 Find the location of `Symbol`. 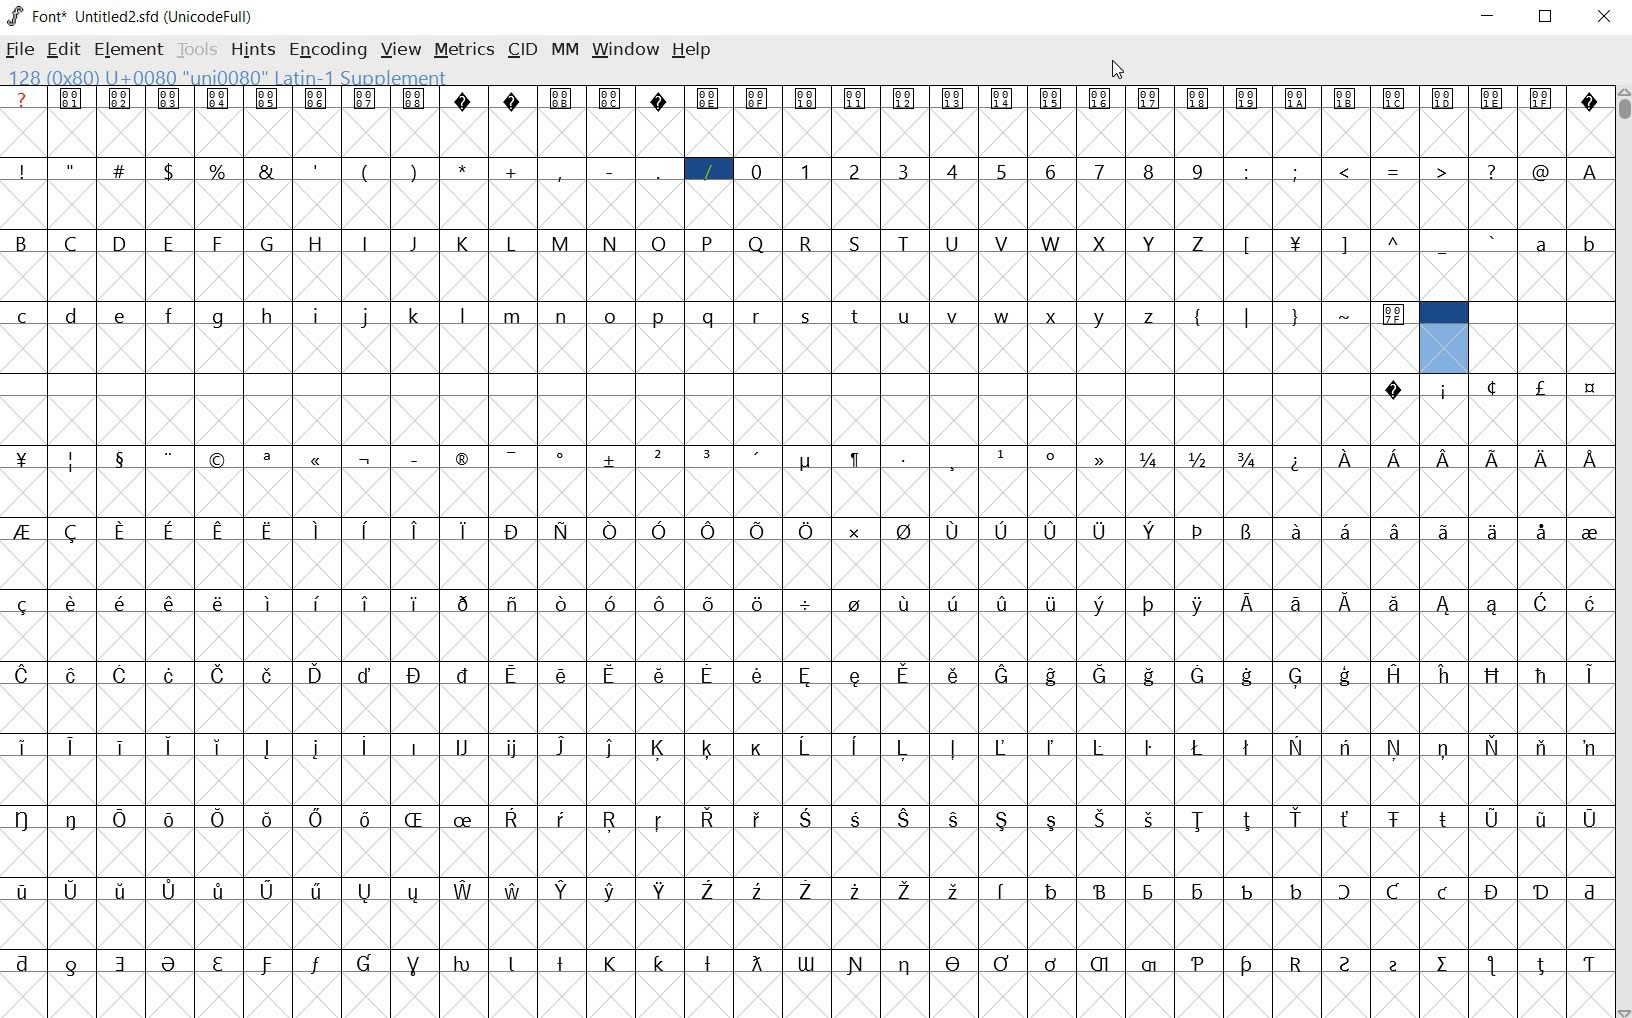

Symbol is located at coordinates (659, 530).